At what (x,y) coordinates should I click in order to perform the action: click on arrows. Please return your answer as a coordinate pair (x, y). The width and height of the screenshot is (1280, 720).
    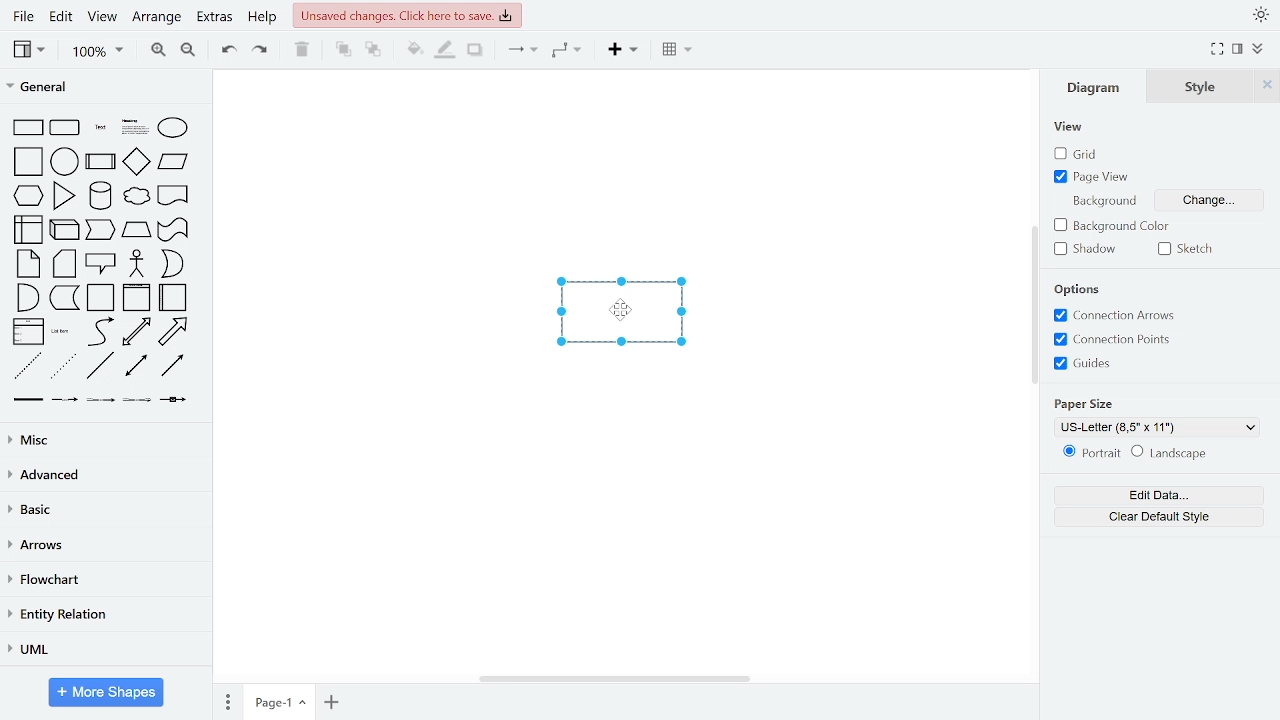
    Looking at the image, I should click on (102, 545).